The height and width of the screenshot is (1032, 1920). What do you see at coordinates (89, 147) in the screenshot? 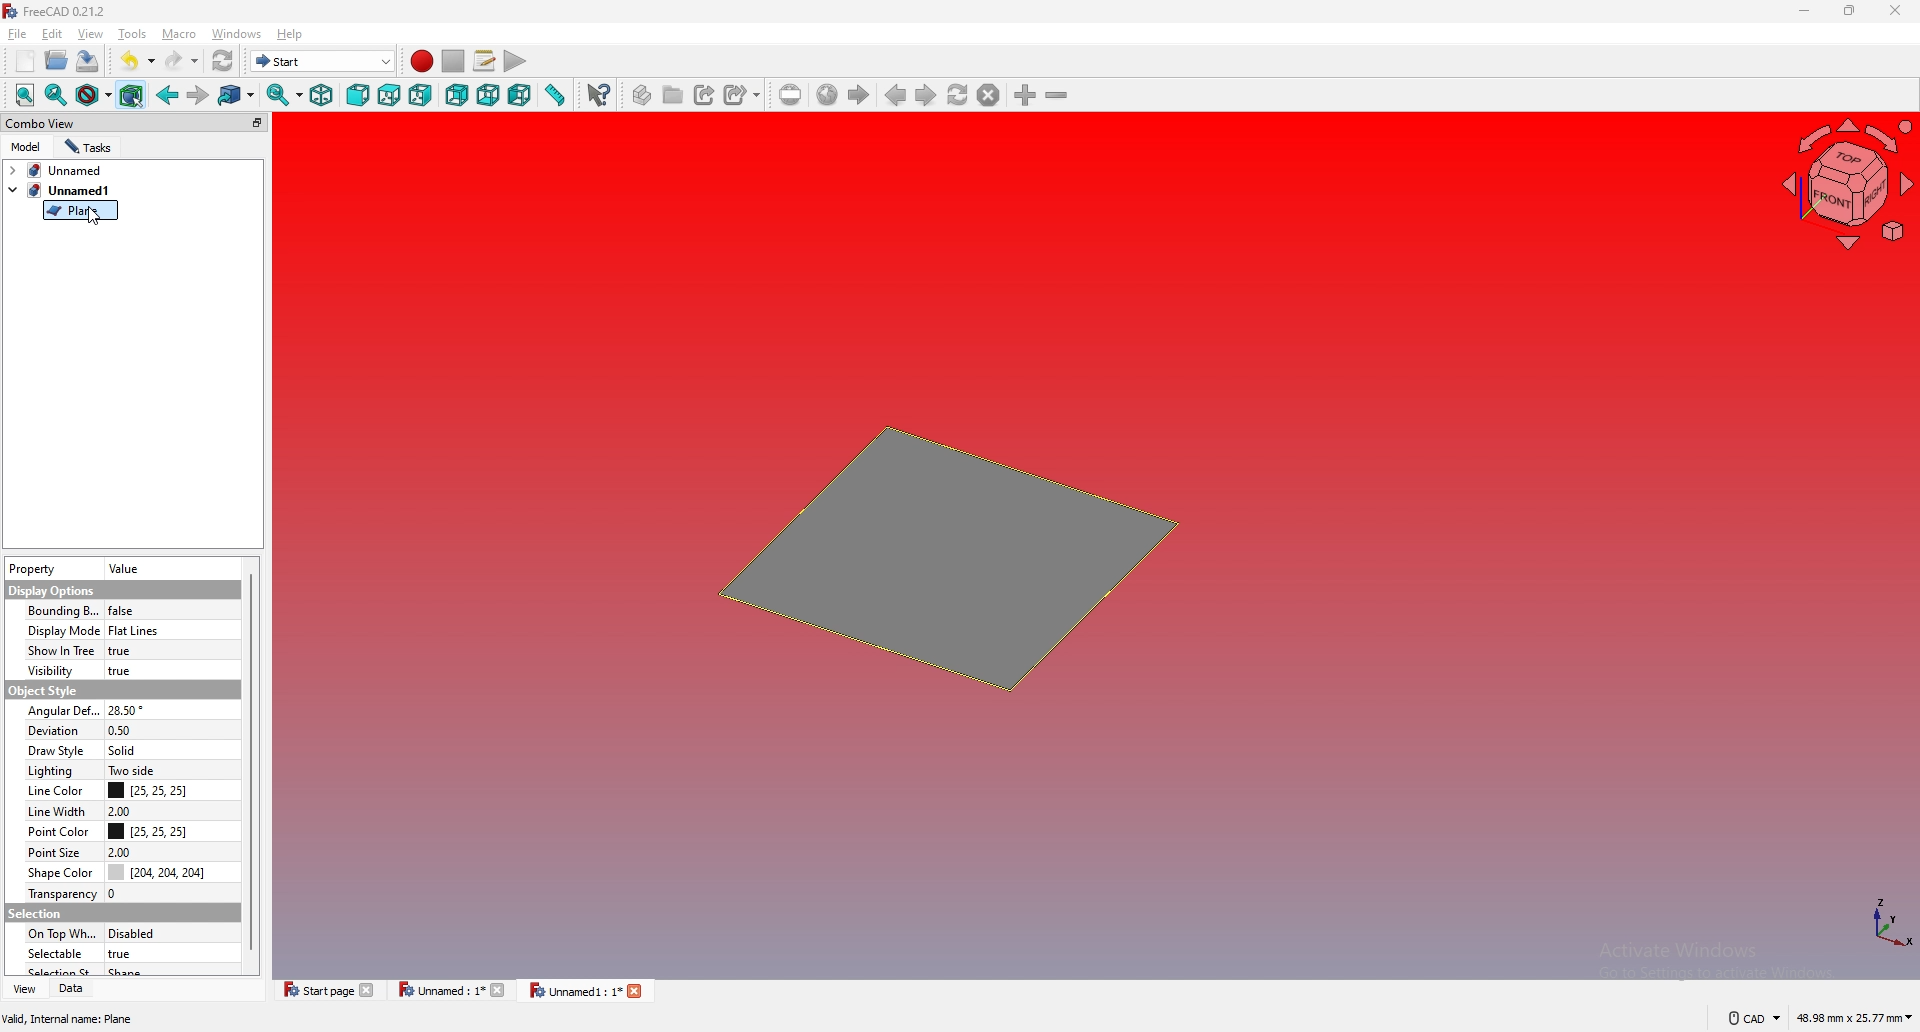
I see `tasks` at bounding box center [89, 147].